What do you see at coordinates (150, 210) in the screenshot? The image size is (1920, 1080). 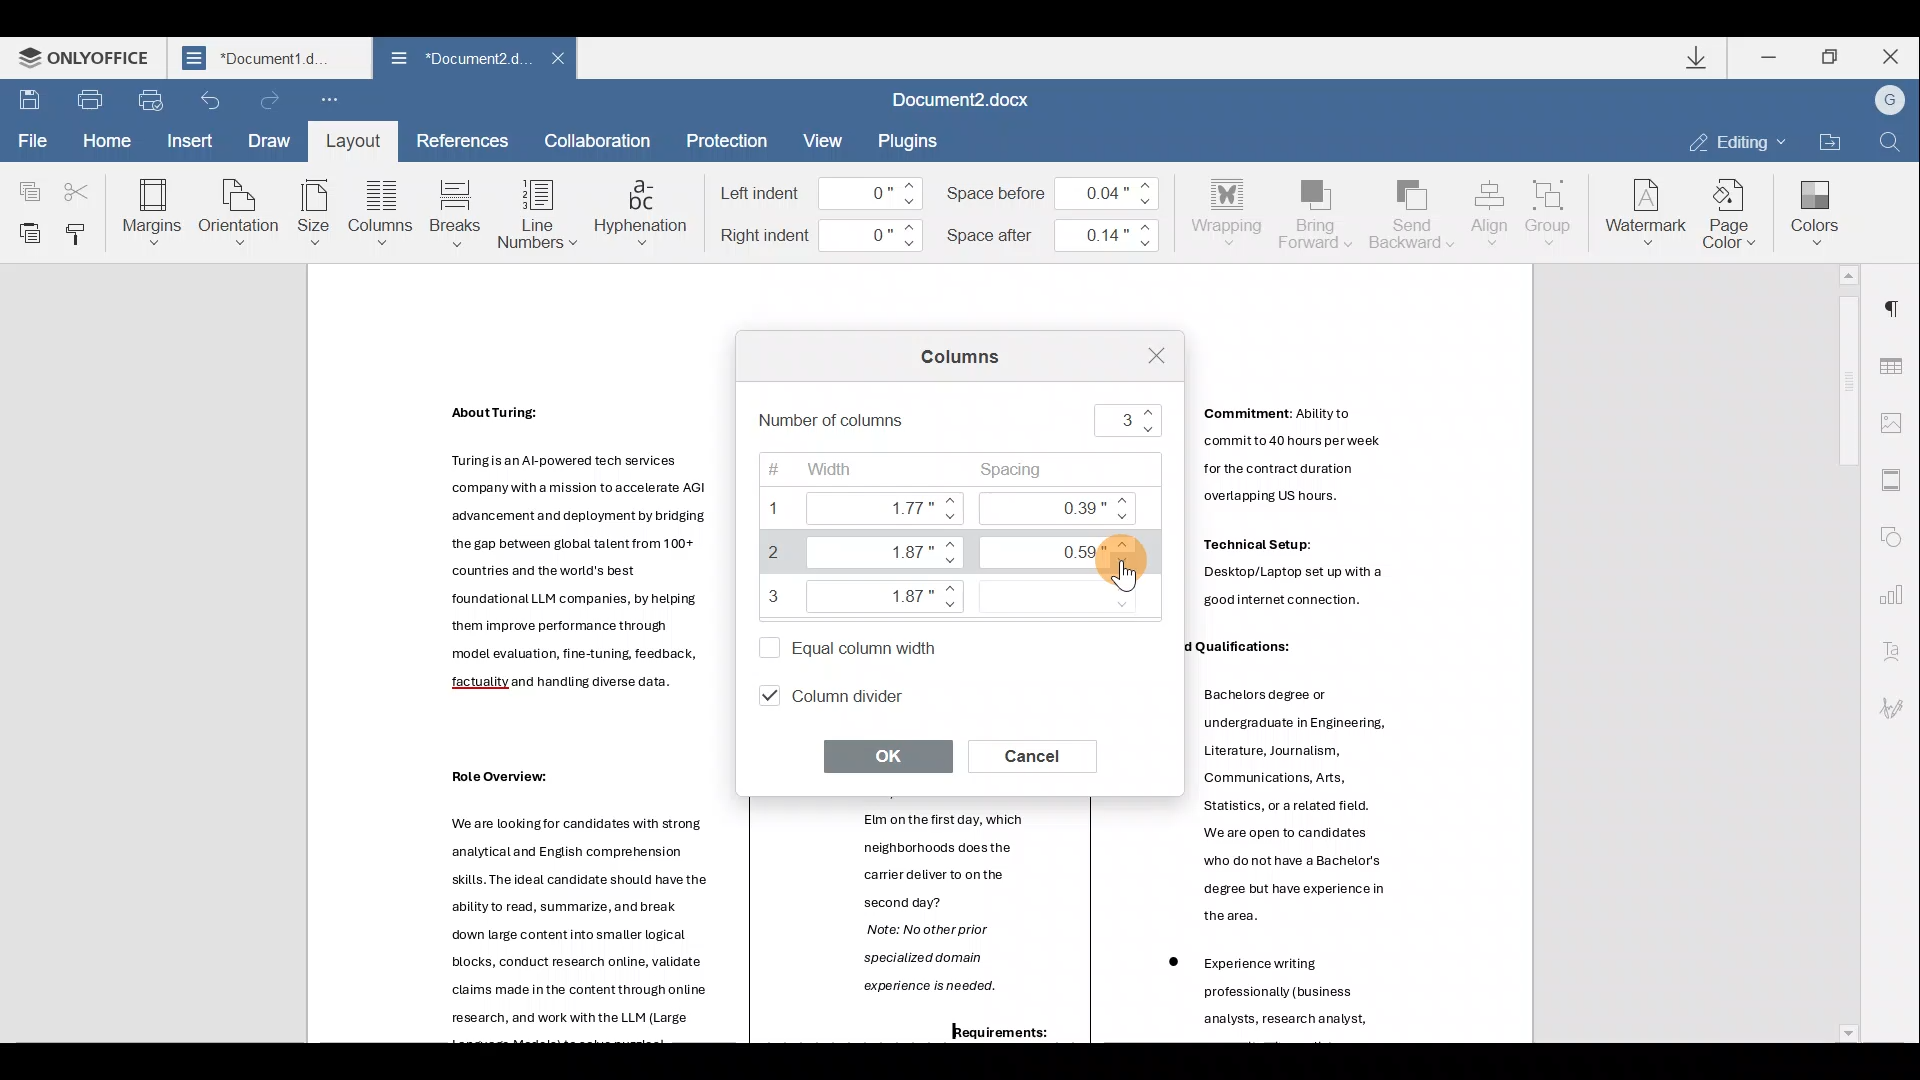 I see `Margins` at bounding box center [150, 210].